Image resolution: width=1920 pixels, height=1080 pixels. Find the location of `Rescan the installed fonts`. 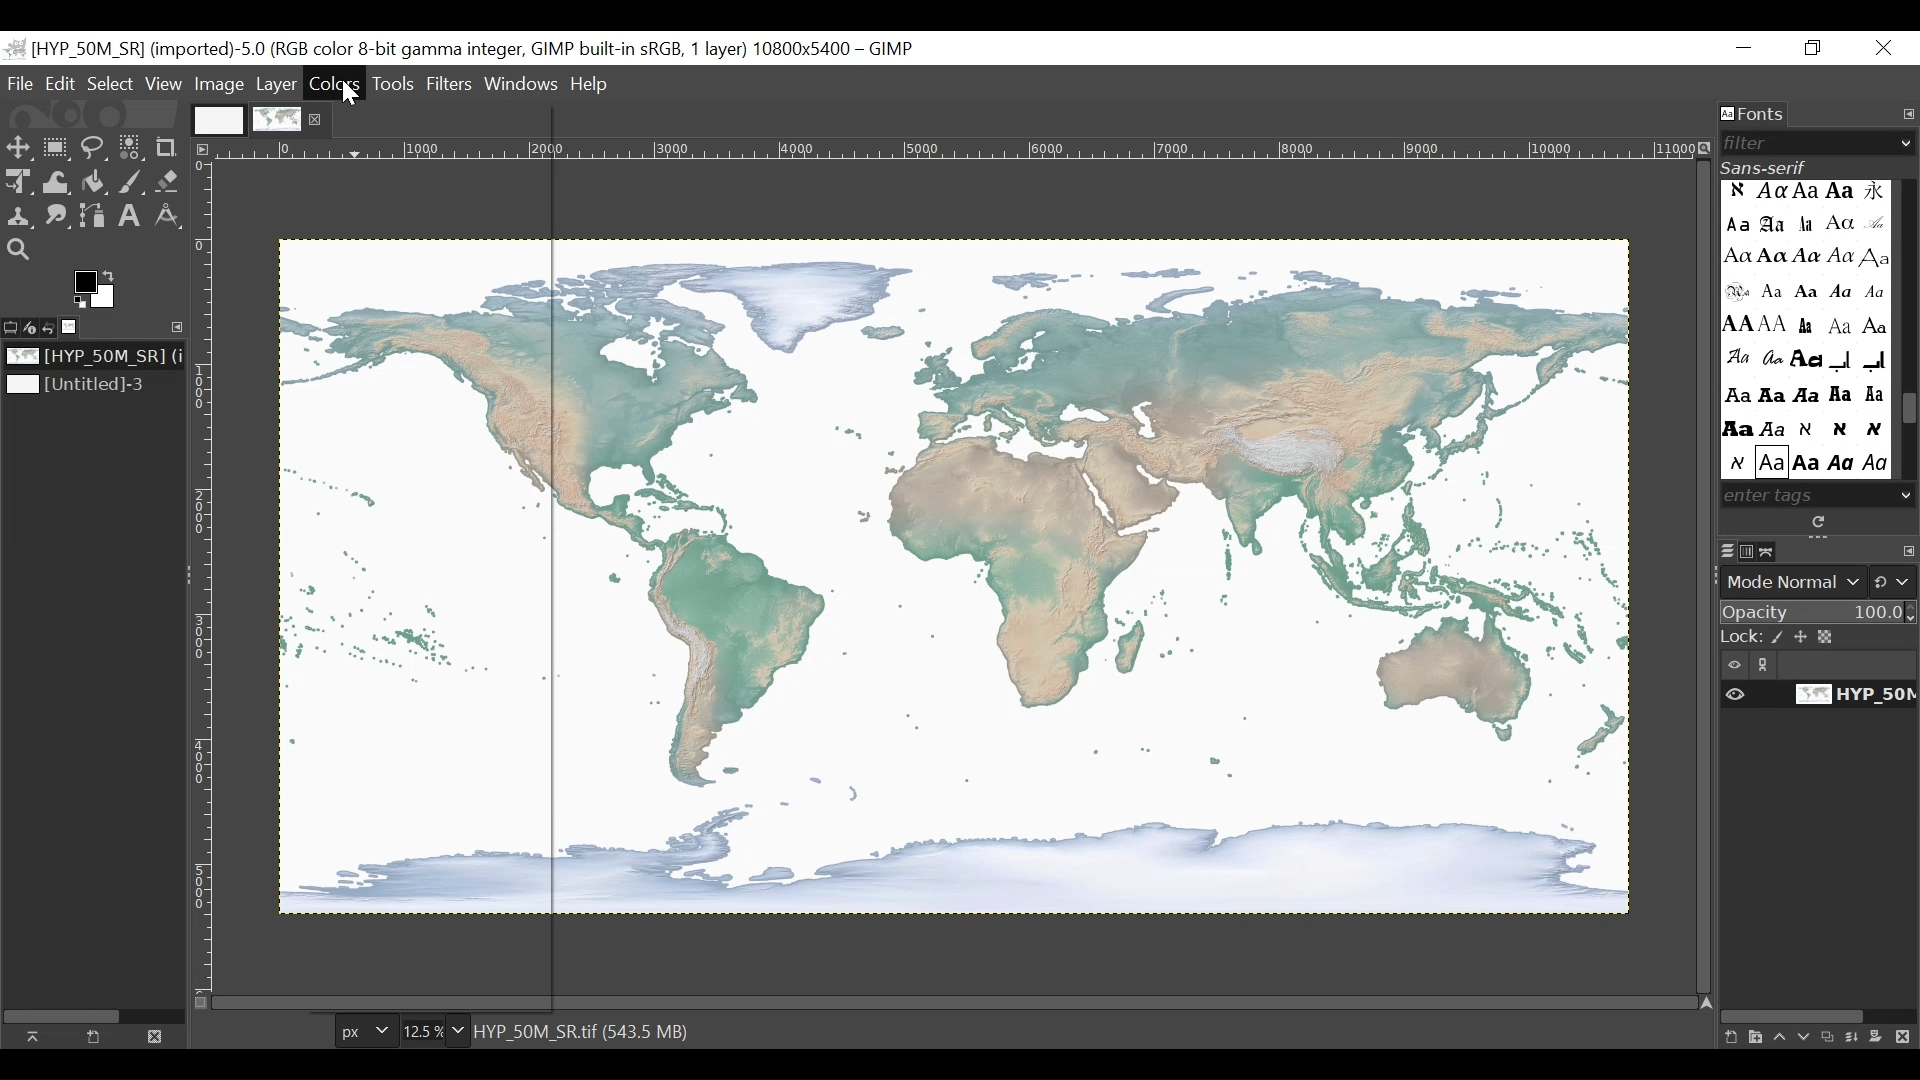

Rescan the installed fonts is located at coordinates (1821, 522).